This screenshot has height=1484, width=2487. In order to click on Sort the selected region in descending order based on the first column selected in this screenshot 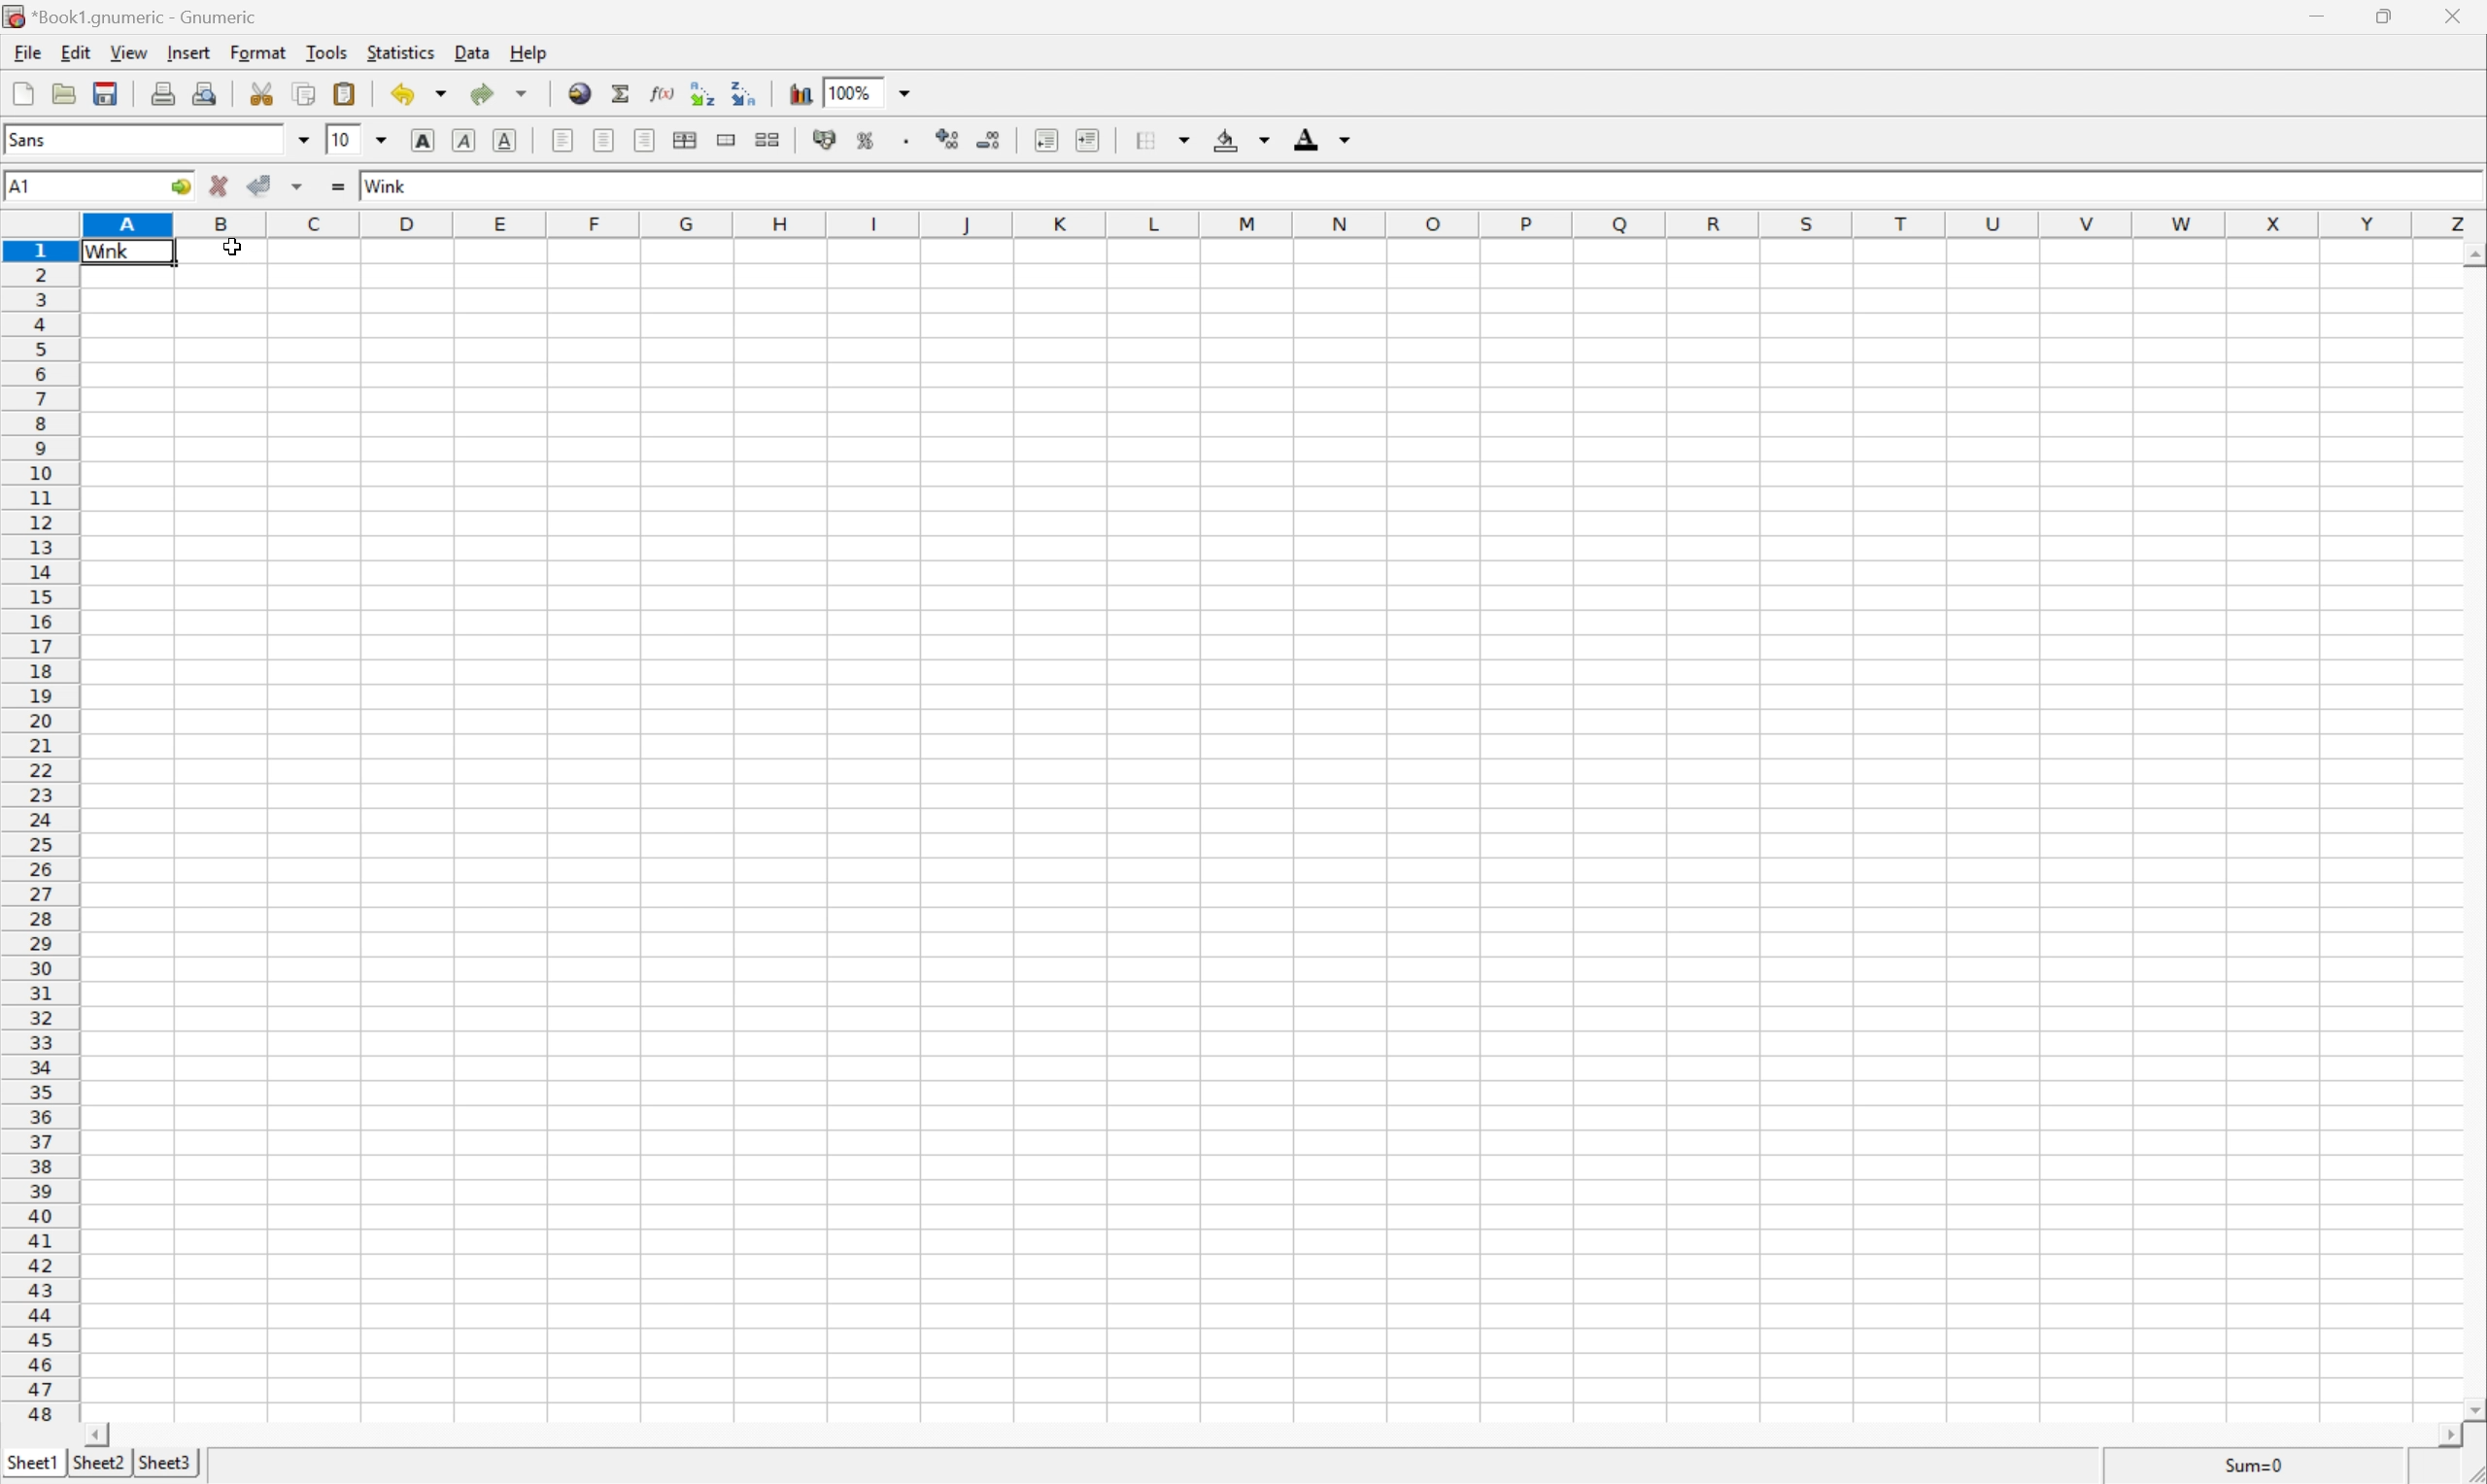, I will do `click(745, 91)`.